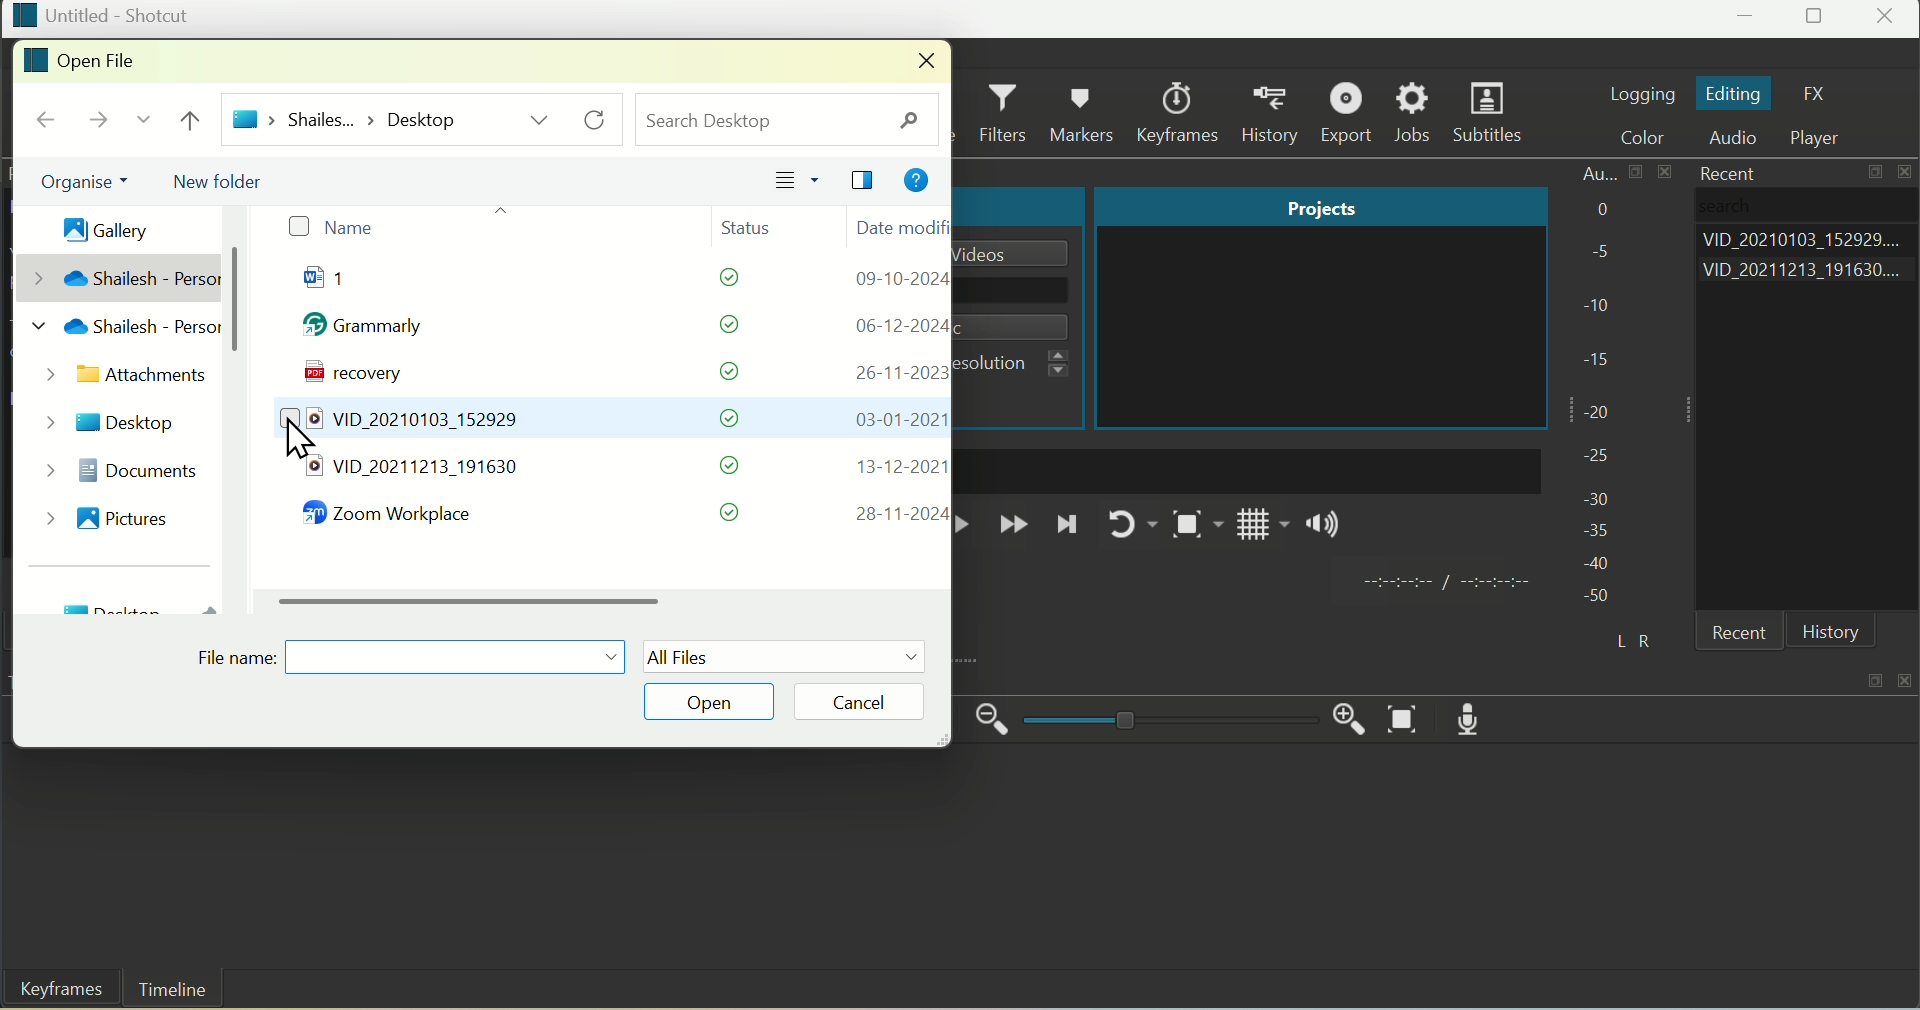 The image size is (1920, 1010). I want to click on Mic, so click(1477, 718).